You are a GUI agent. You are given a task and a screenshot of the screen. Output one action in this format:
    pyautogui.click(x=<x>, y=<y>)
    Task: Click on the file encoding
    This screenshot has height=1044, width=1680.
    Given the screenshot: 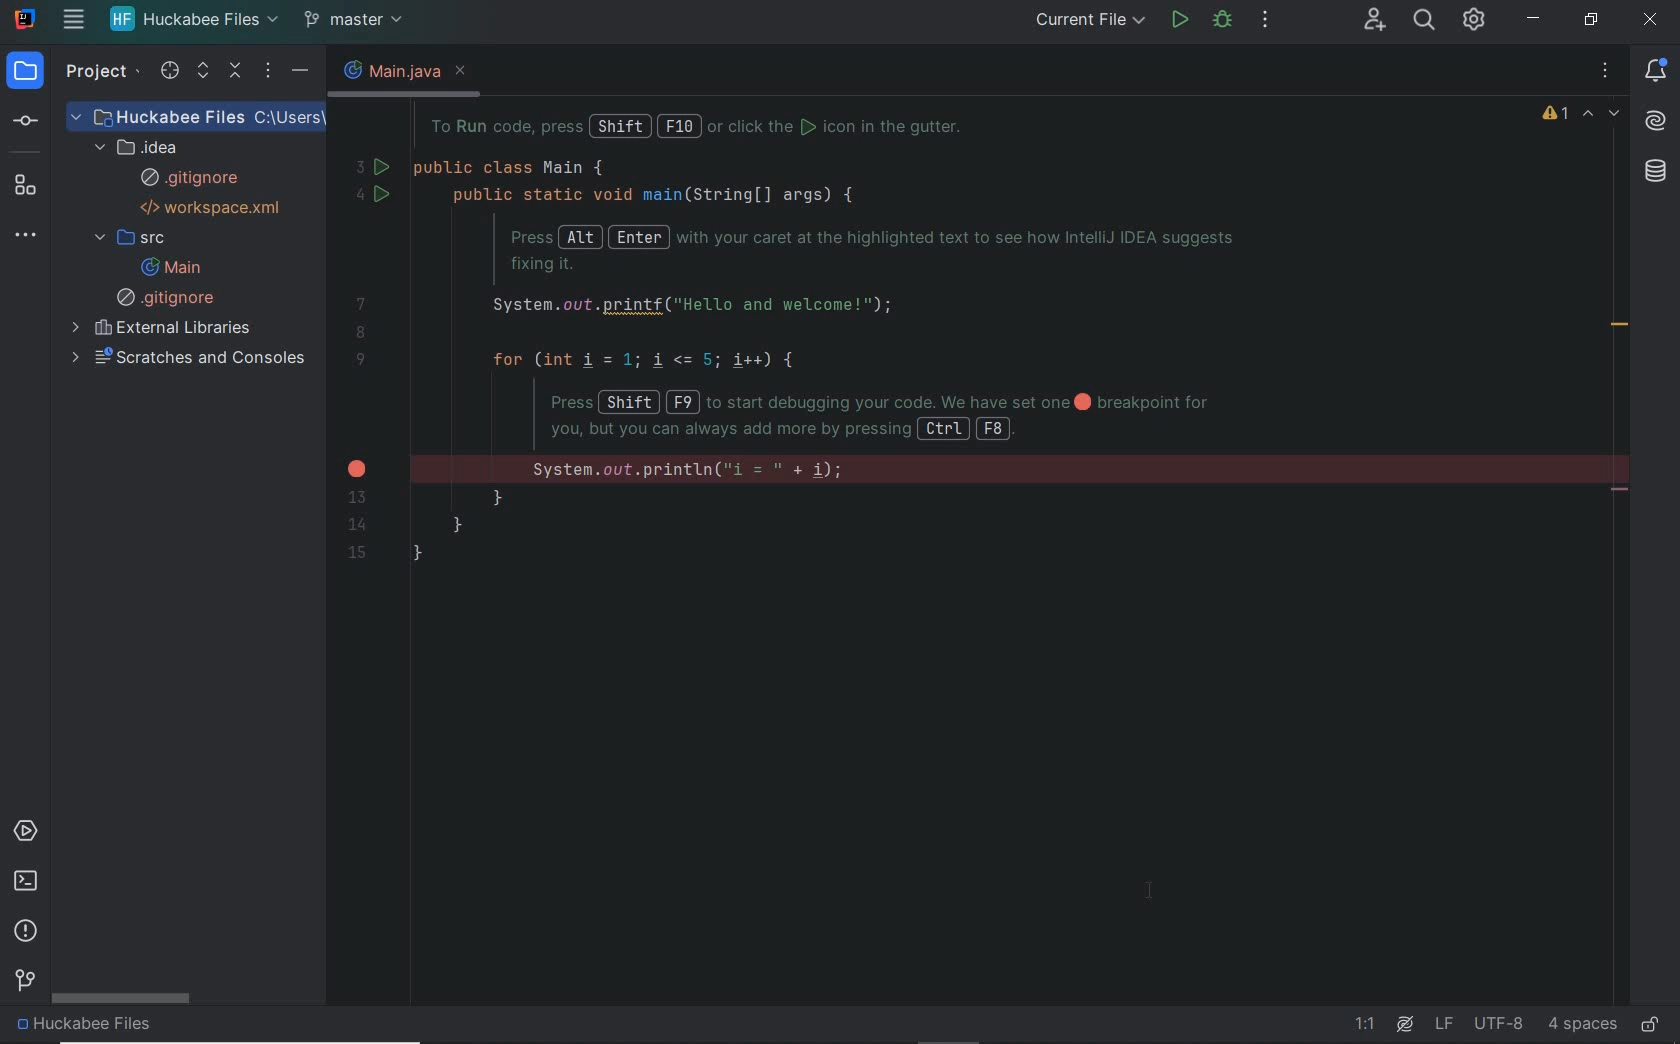 What is the action you would take?
    pyautogui.click(x=1498, y=1023)
    